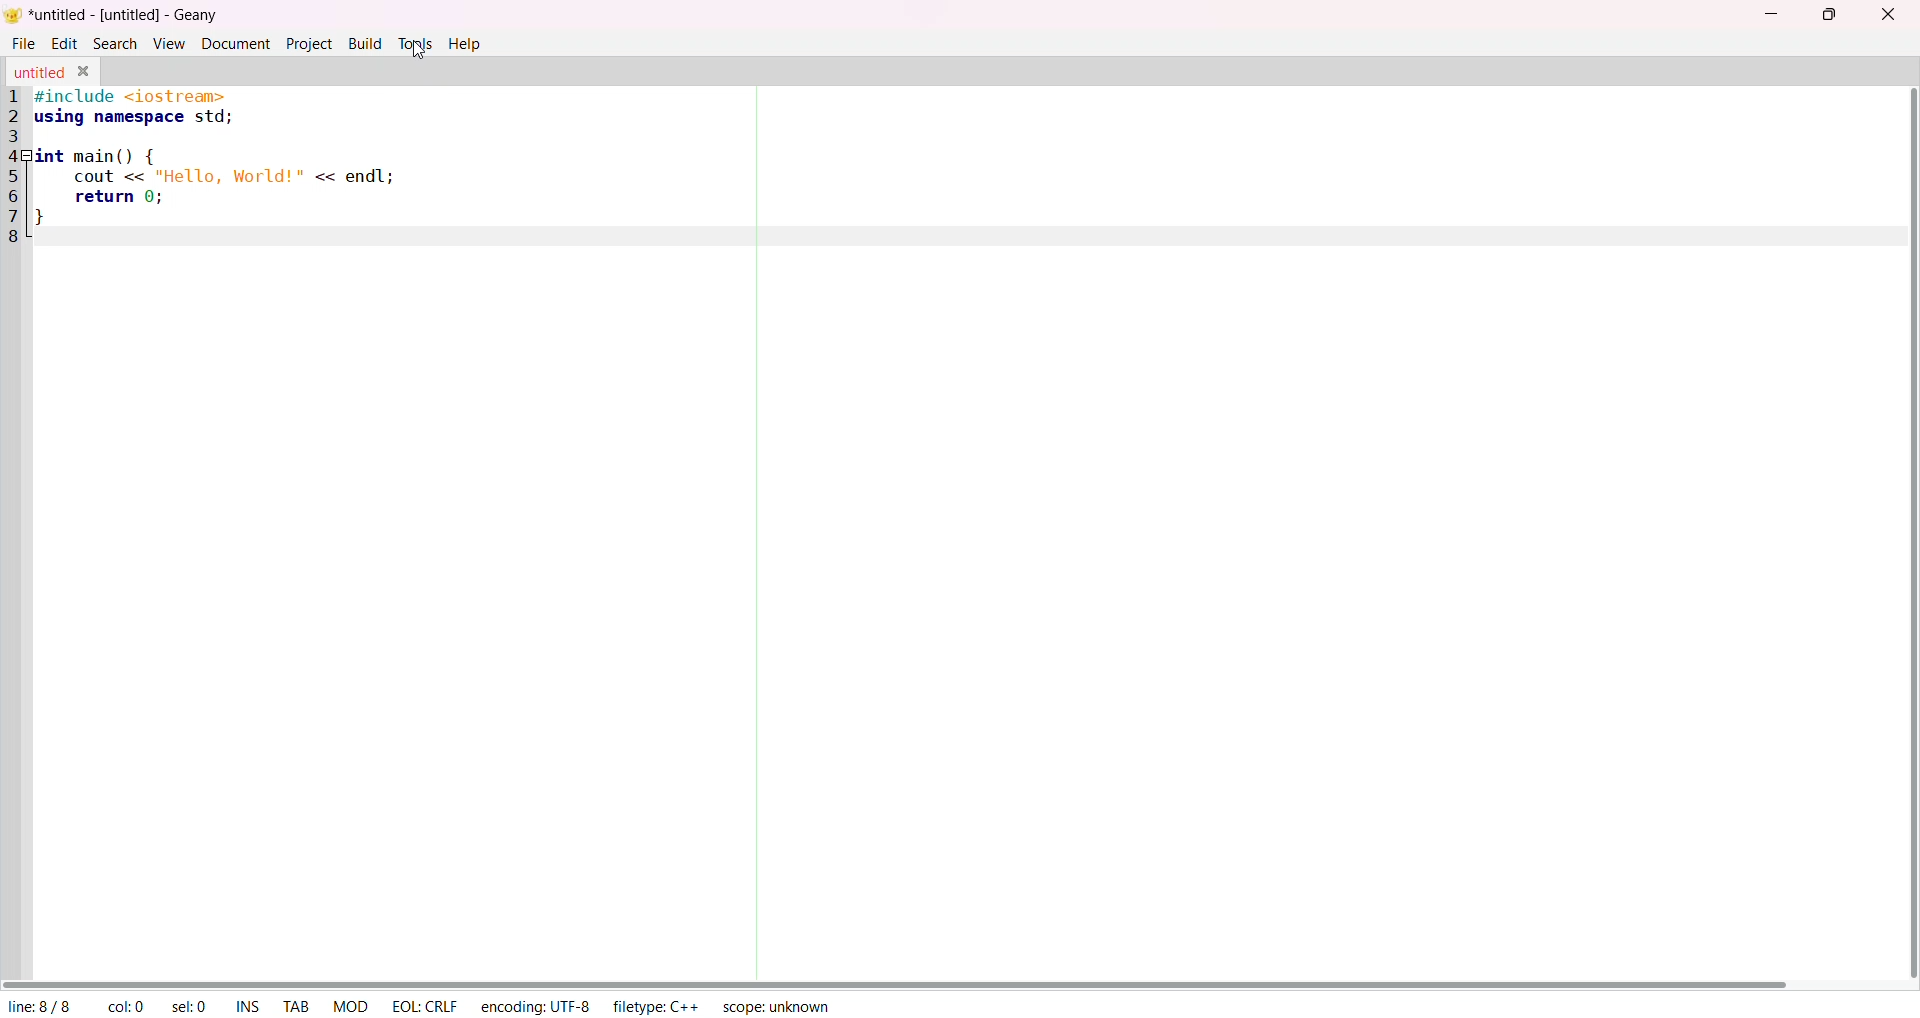  What do you see at coordinates (298, 1004) in the screenshot?
I see `TAB` at bounding box center [298, 1004].